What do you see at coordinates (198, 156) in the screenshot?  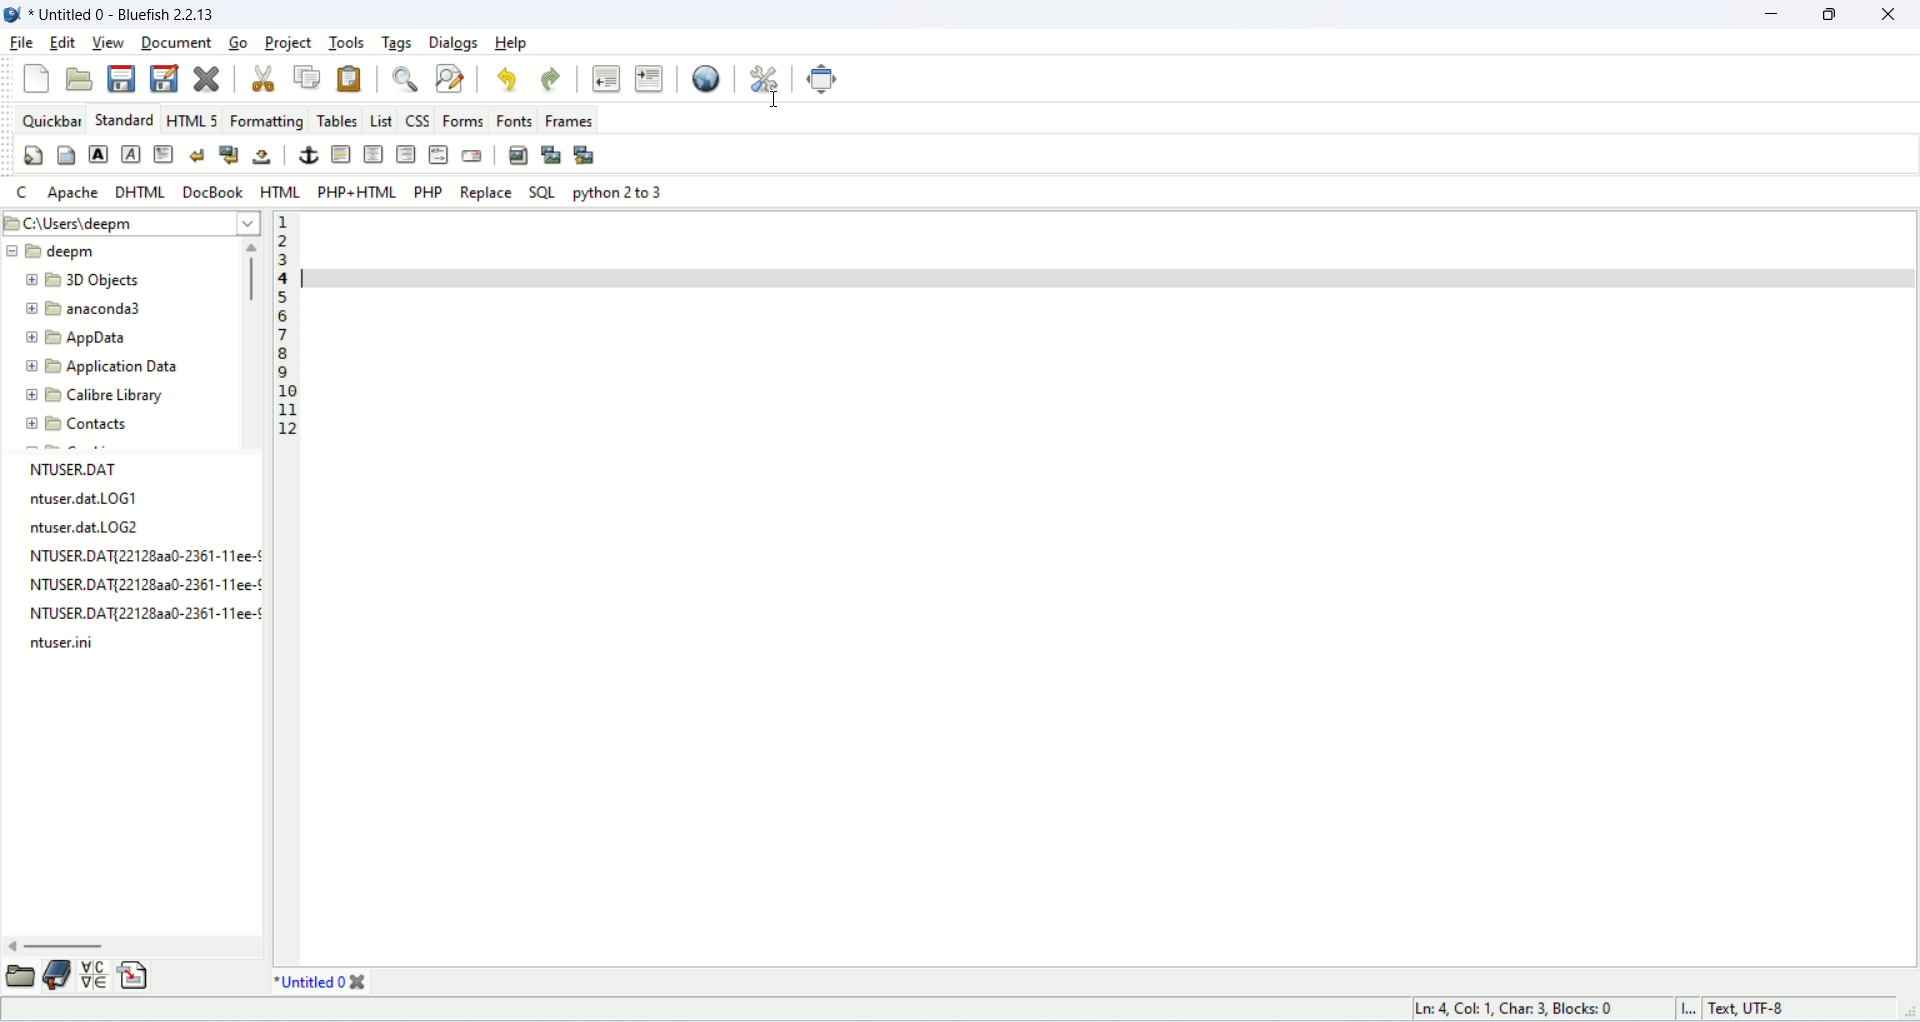 I see `break` at bounding box center [198, 156].